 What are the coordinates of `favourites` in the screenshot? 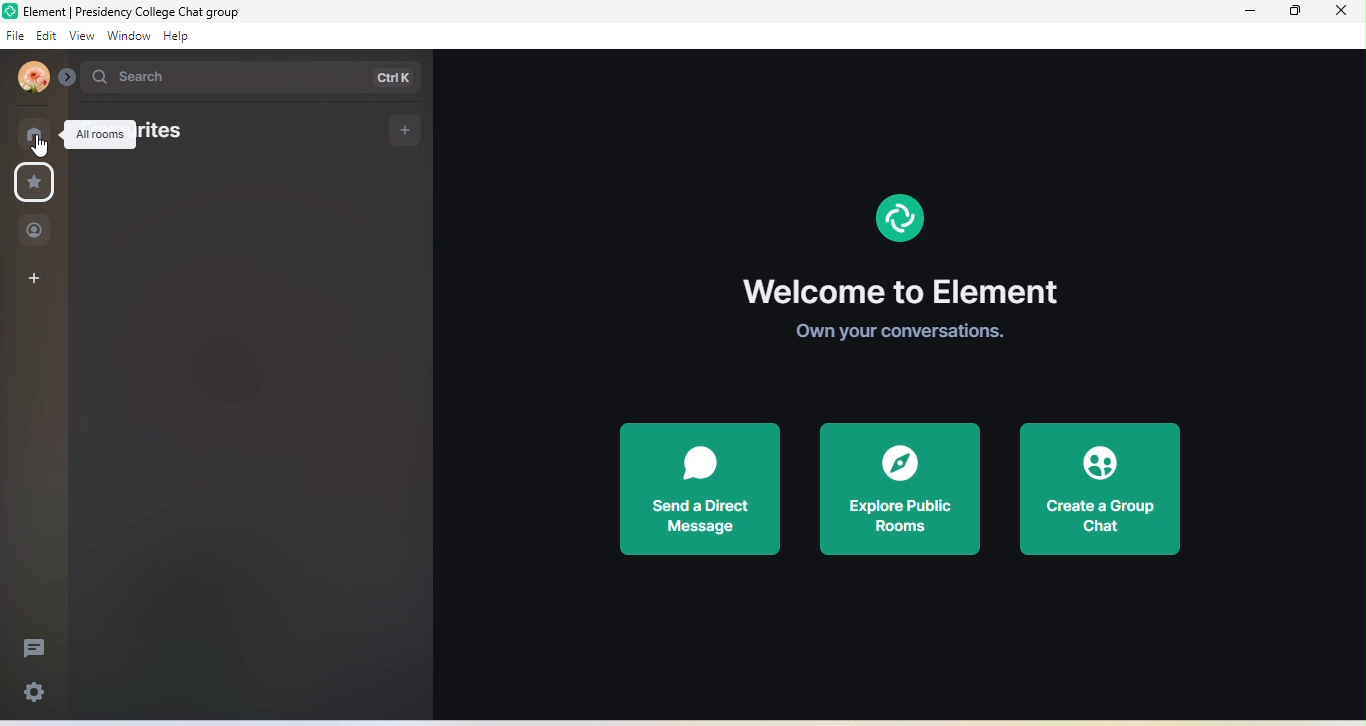 It's located at (33, 184).